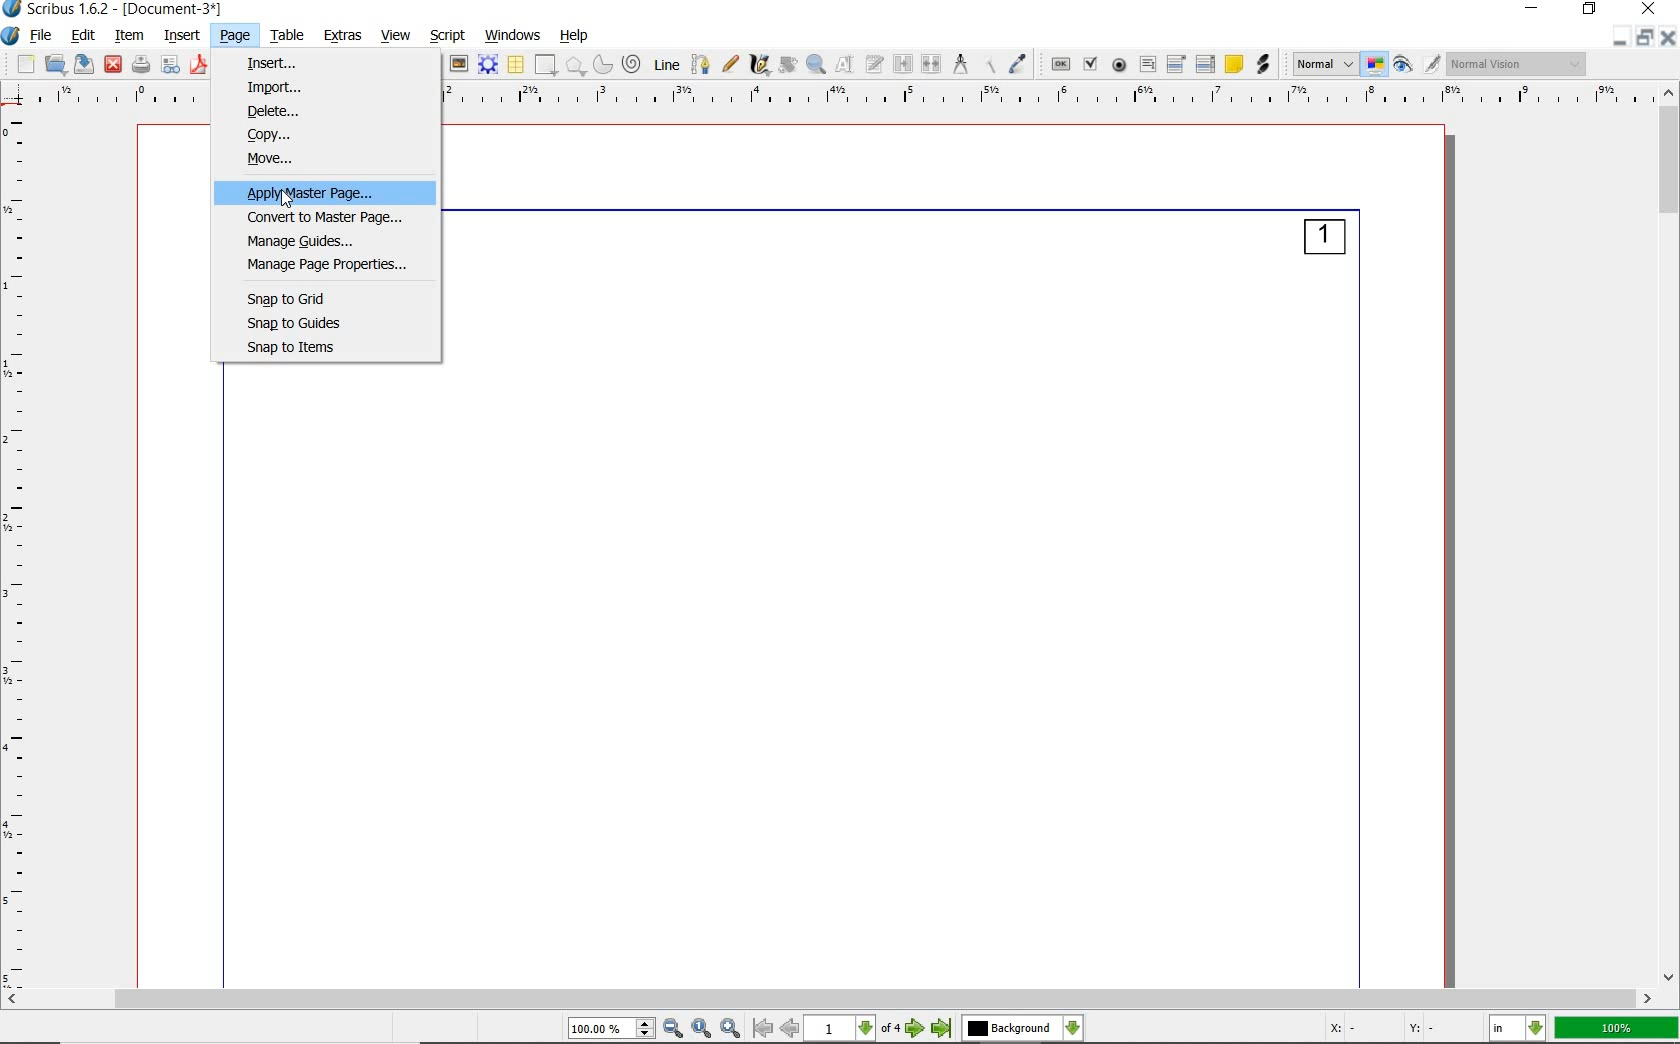 Image resolution: width=1680 pixels, height=1044 pixels. I want to click on go to next page, so click(916, 1029).